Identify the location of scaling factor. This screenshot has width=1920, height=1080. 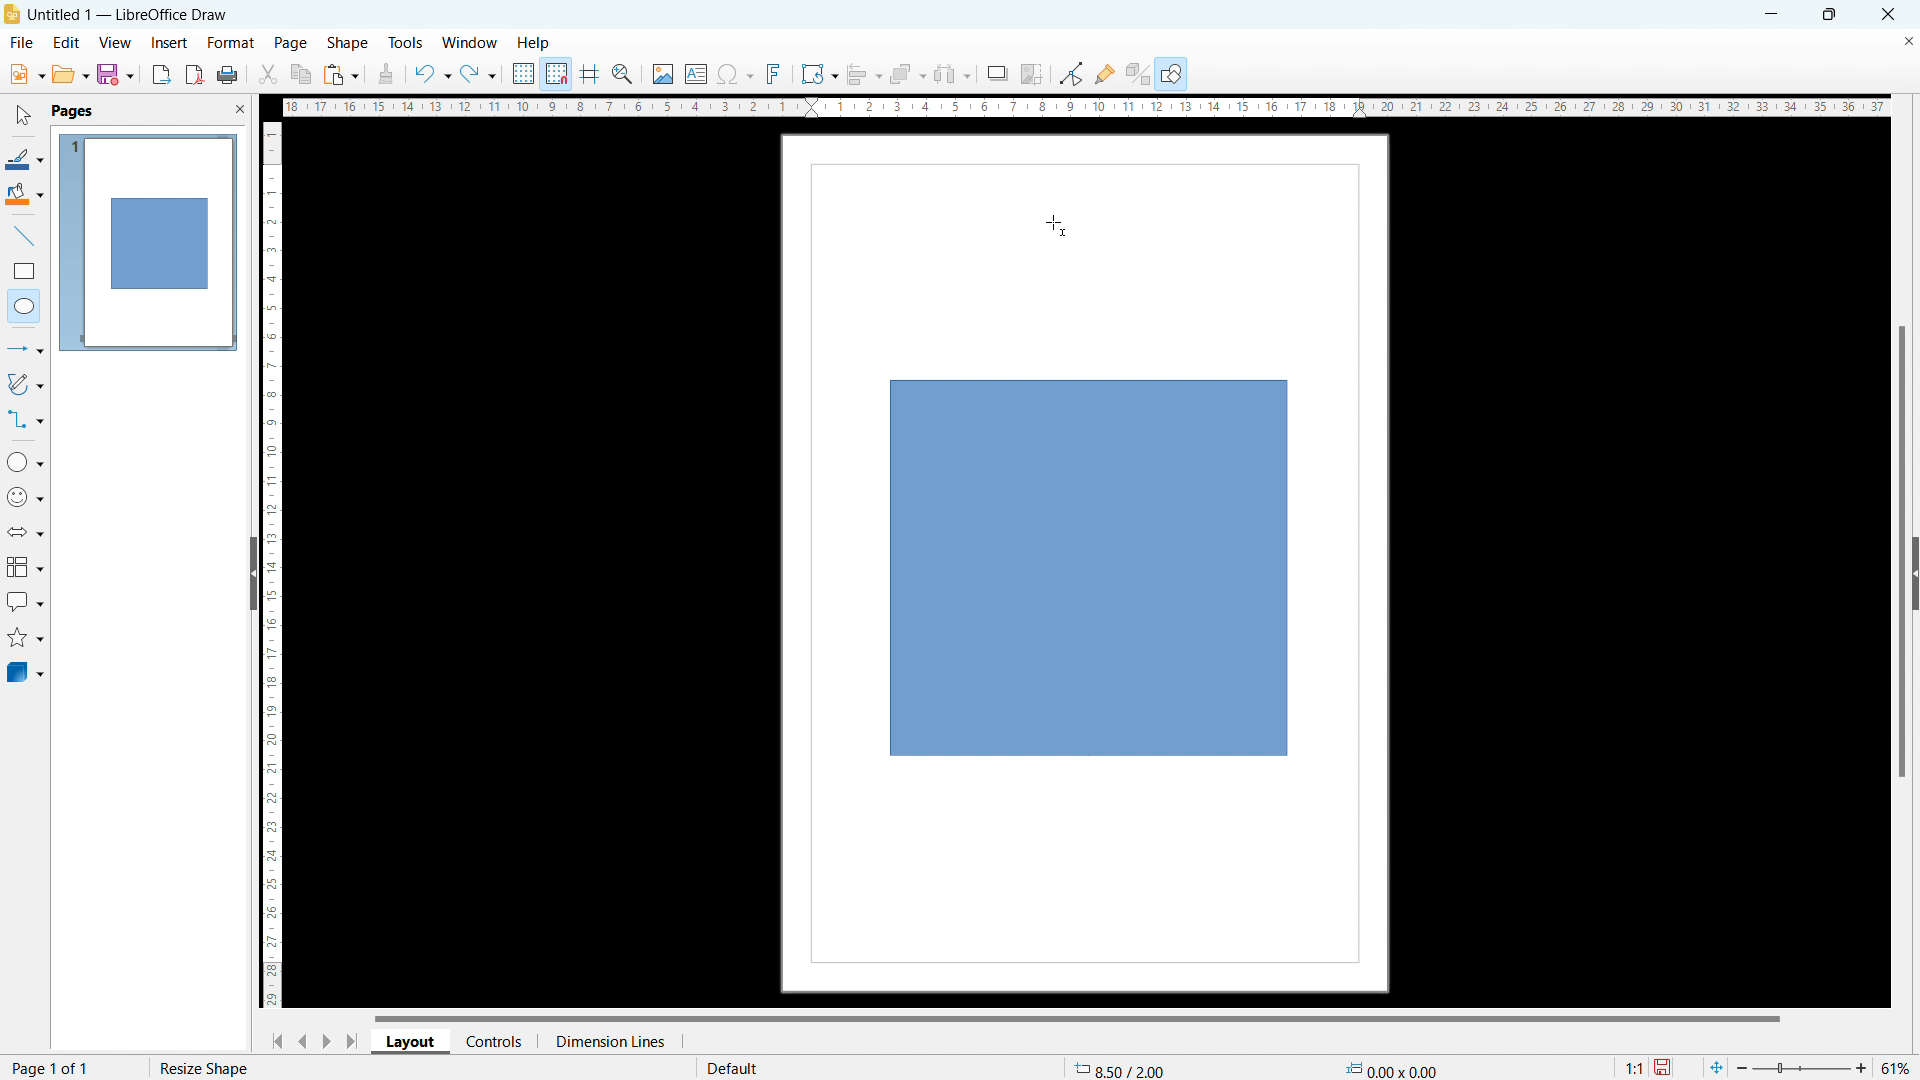
(1631, 1065).